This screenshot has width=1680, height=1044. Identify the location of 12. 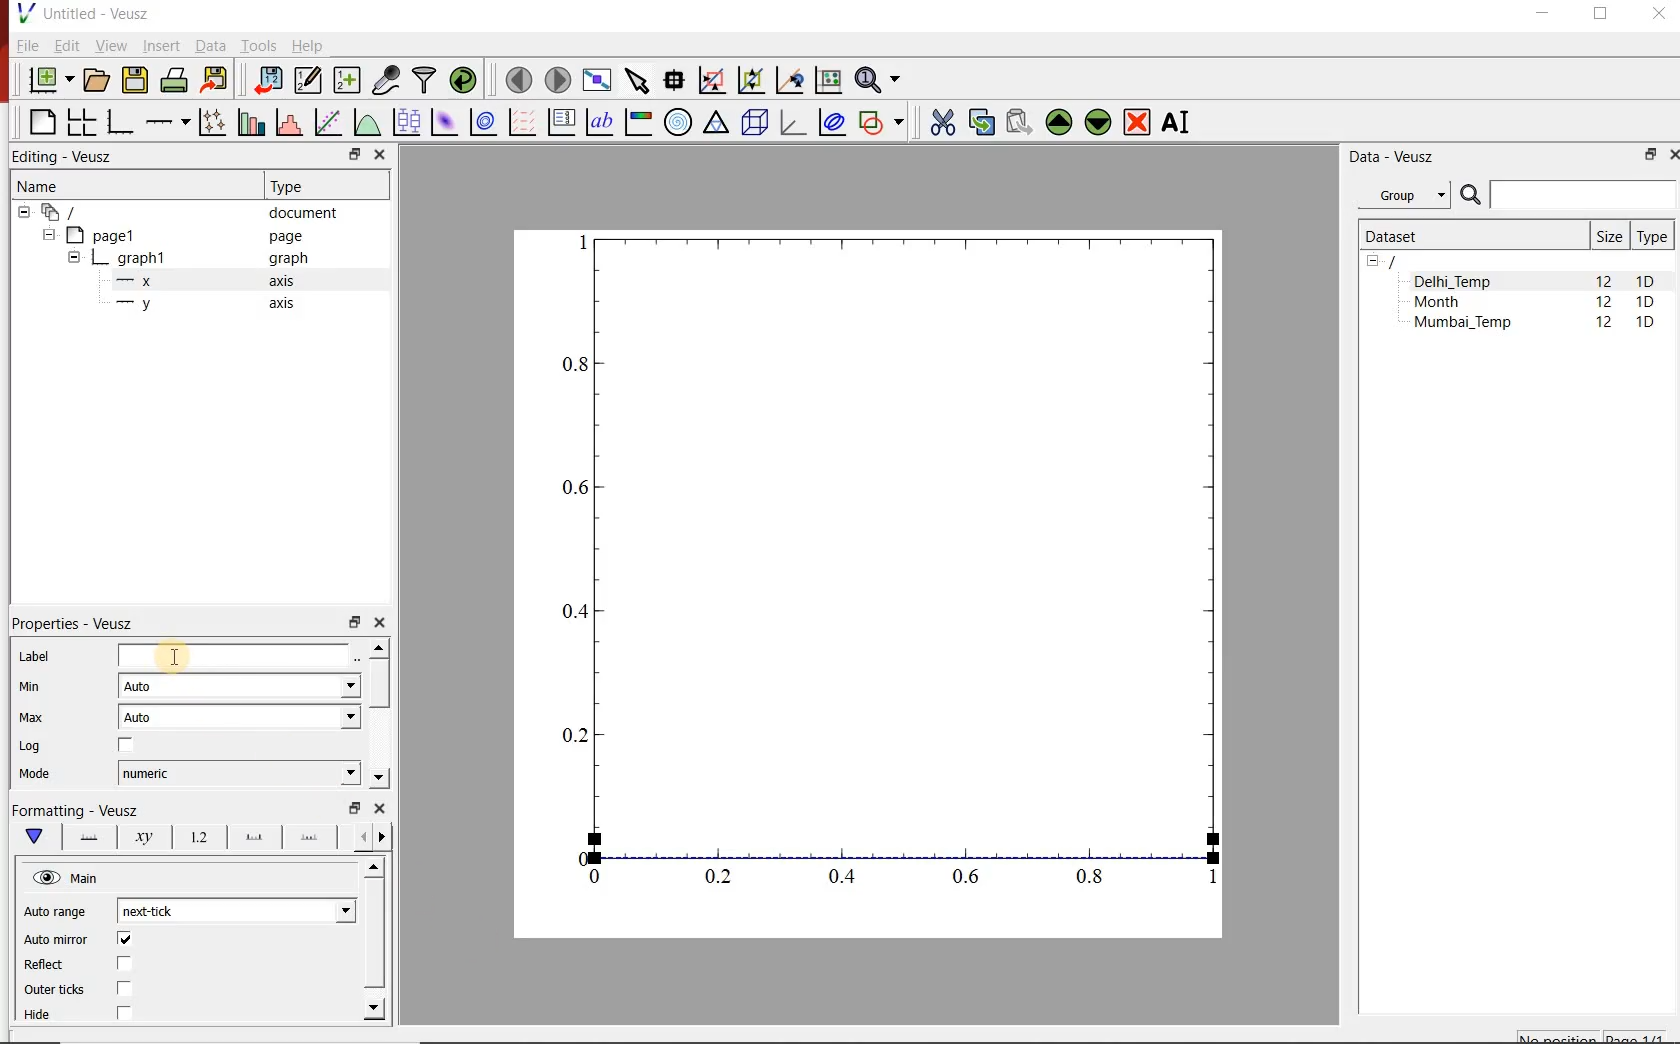
(1606, 325).